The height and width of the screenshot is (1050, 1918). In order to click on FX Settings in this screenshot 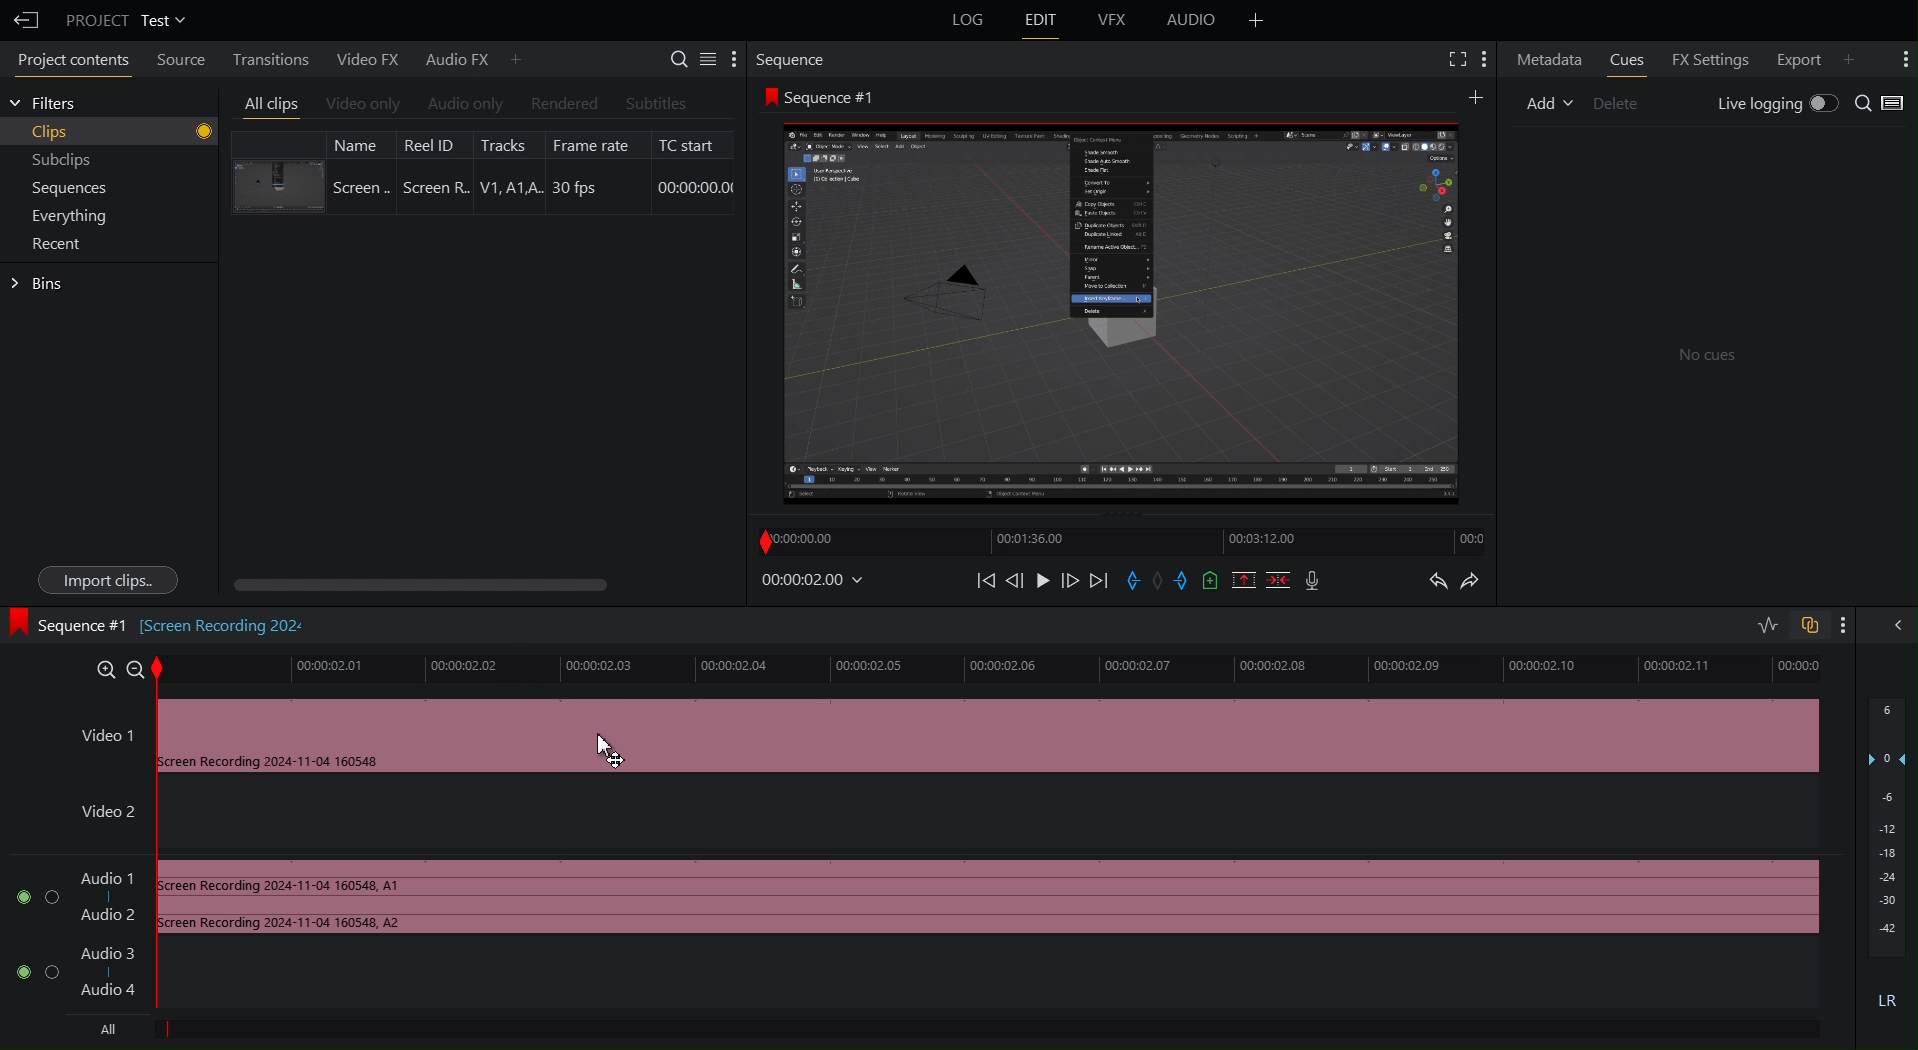, I will do `click(1709, 60)`.